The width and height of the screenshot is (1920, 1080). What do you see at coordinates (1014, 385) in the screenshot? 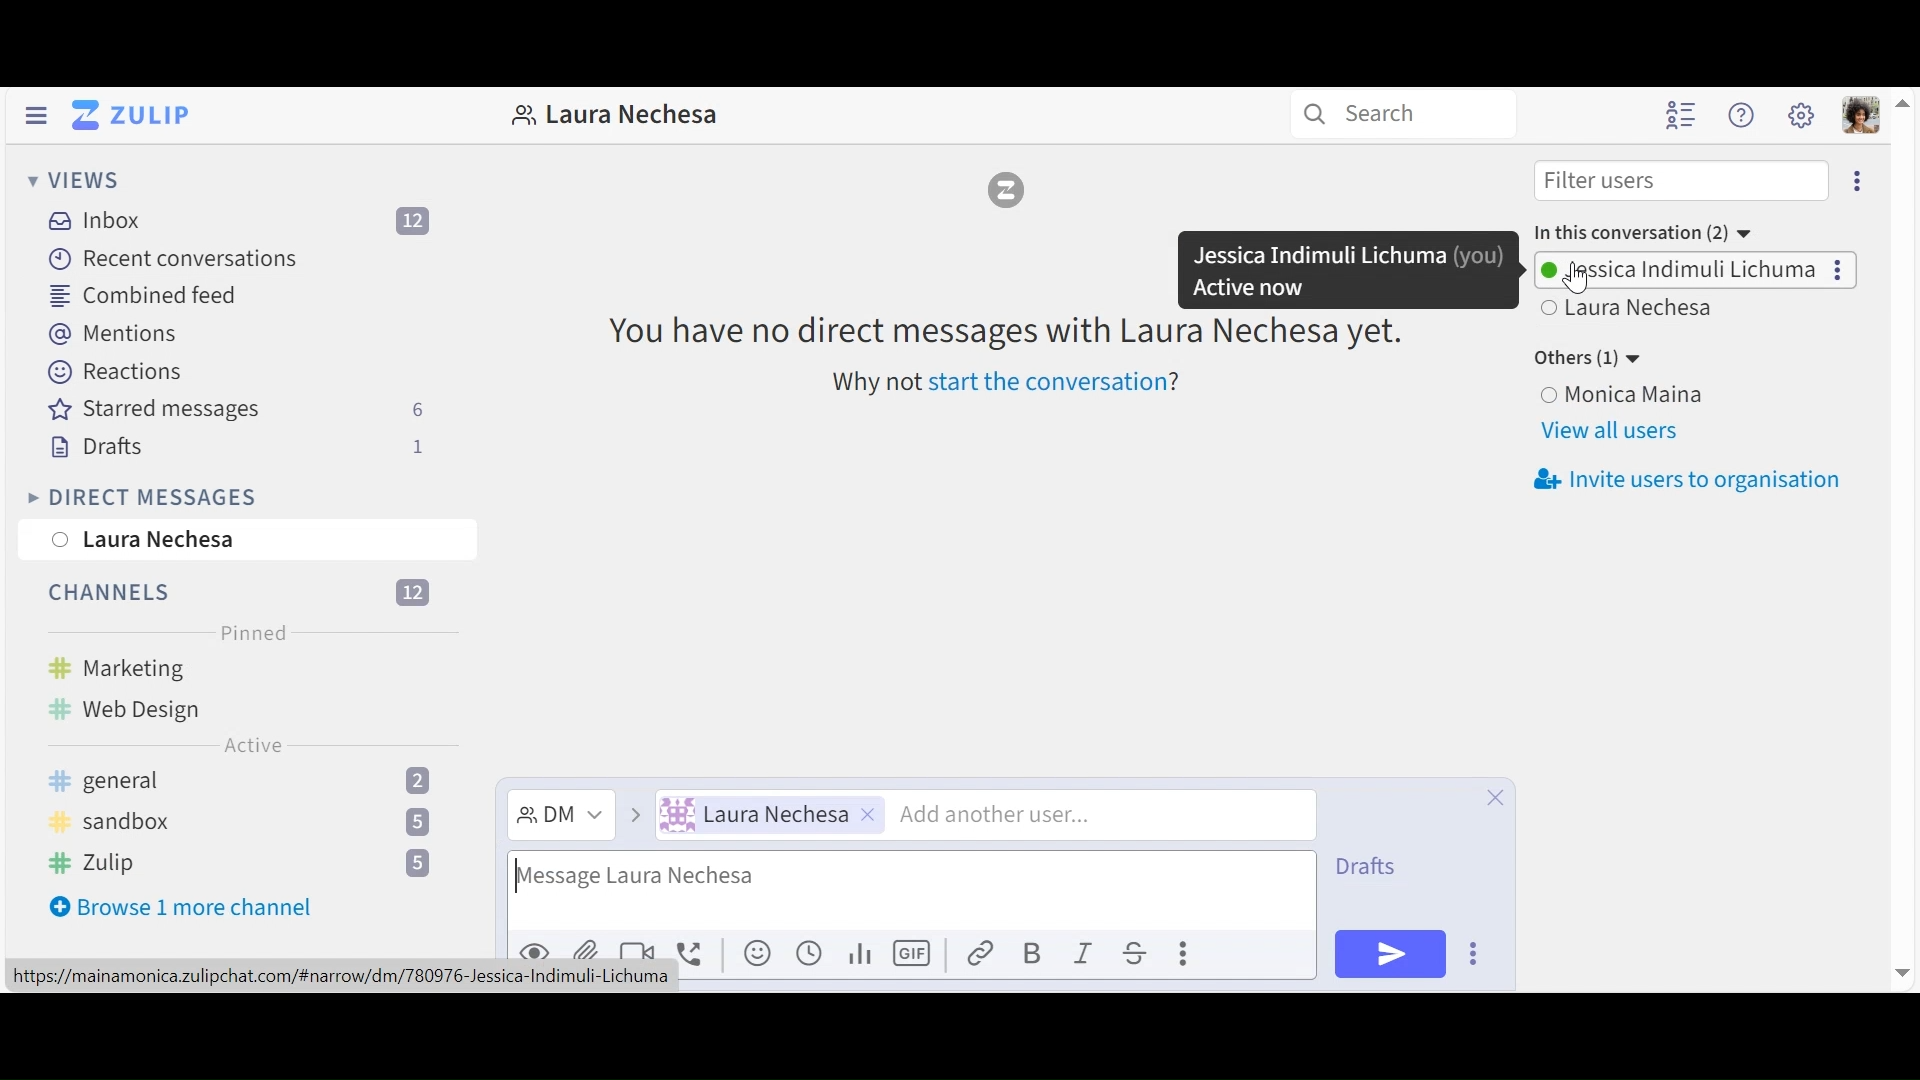
I see `why not start the conversation` at bounding box center [1014, 385].